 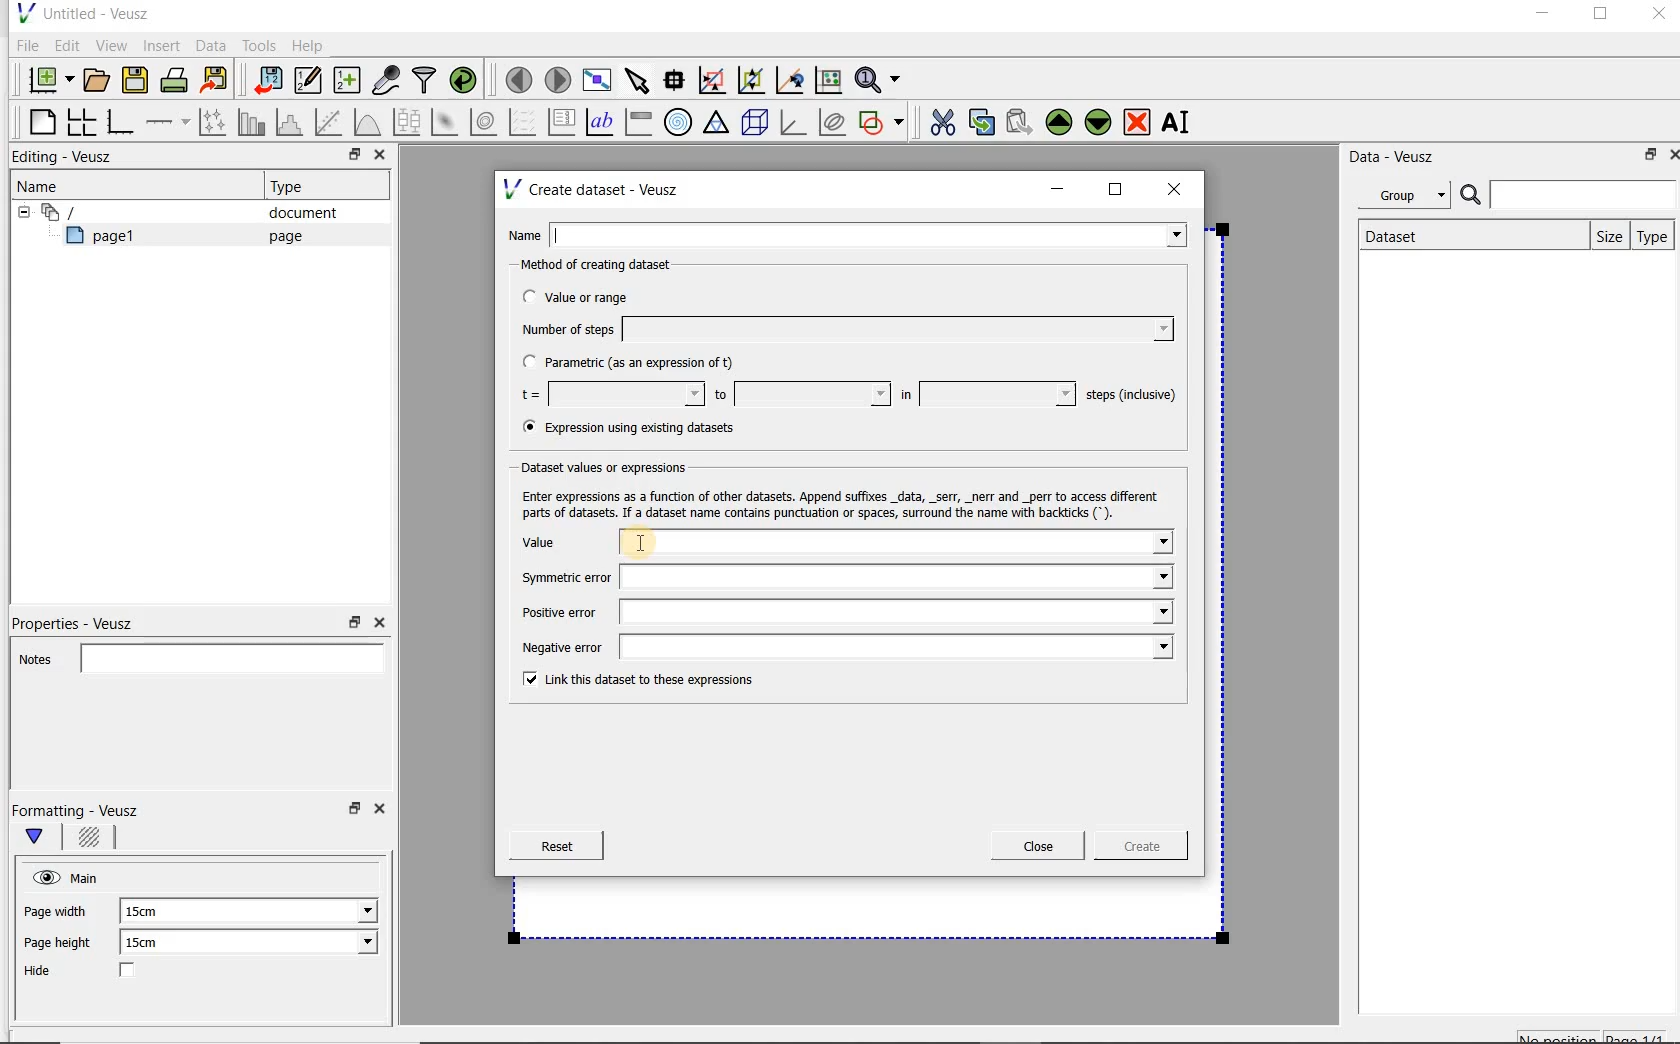 I want to click on steps (inclusive), so click(x=1132, y=396).